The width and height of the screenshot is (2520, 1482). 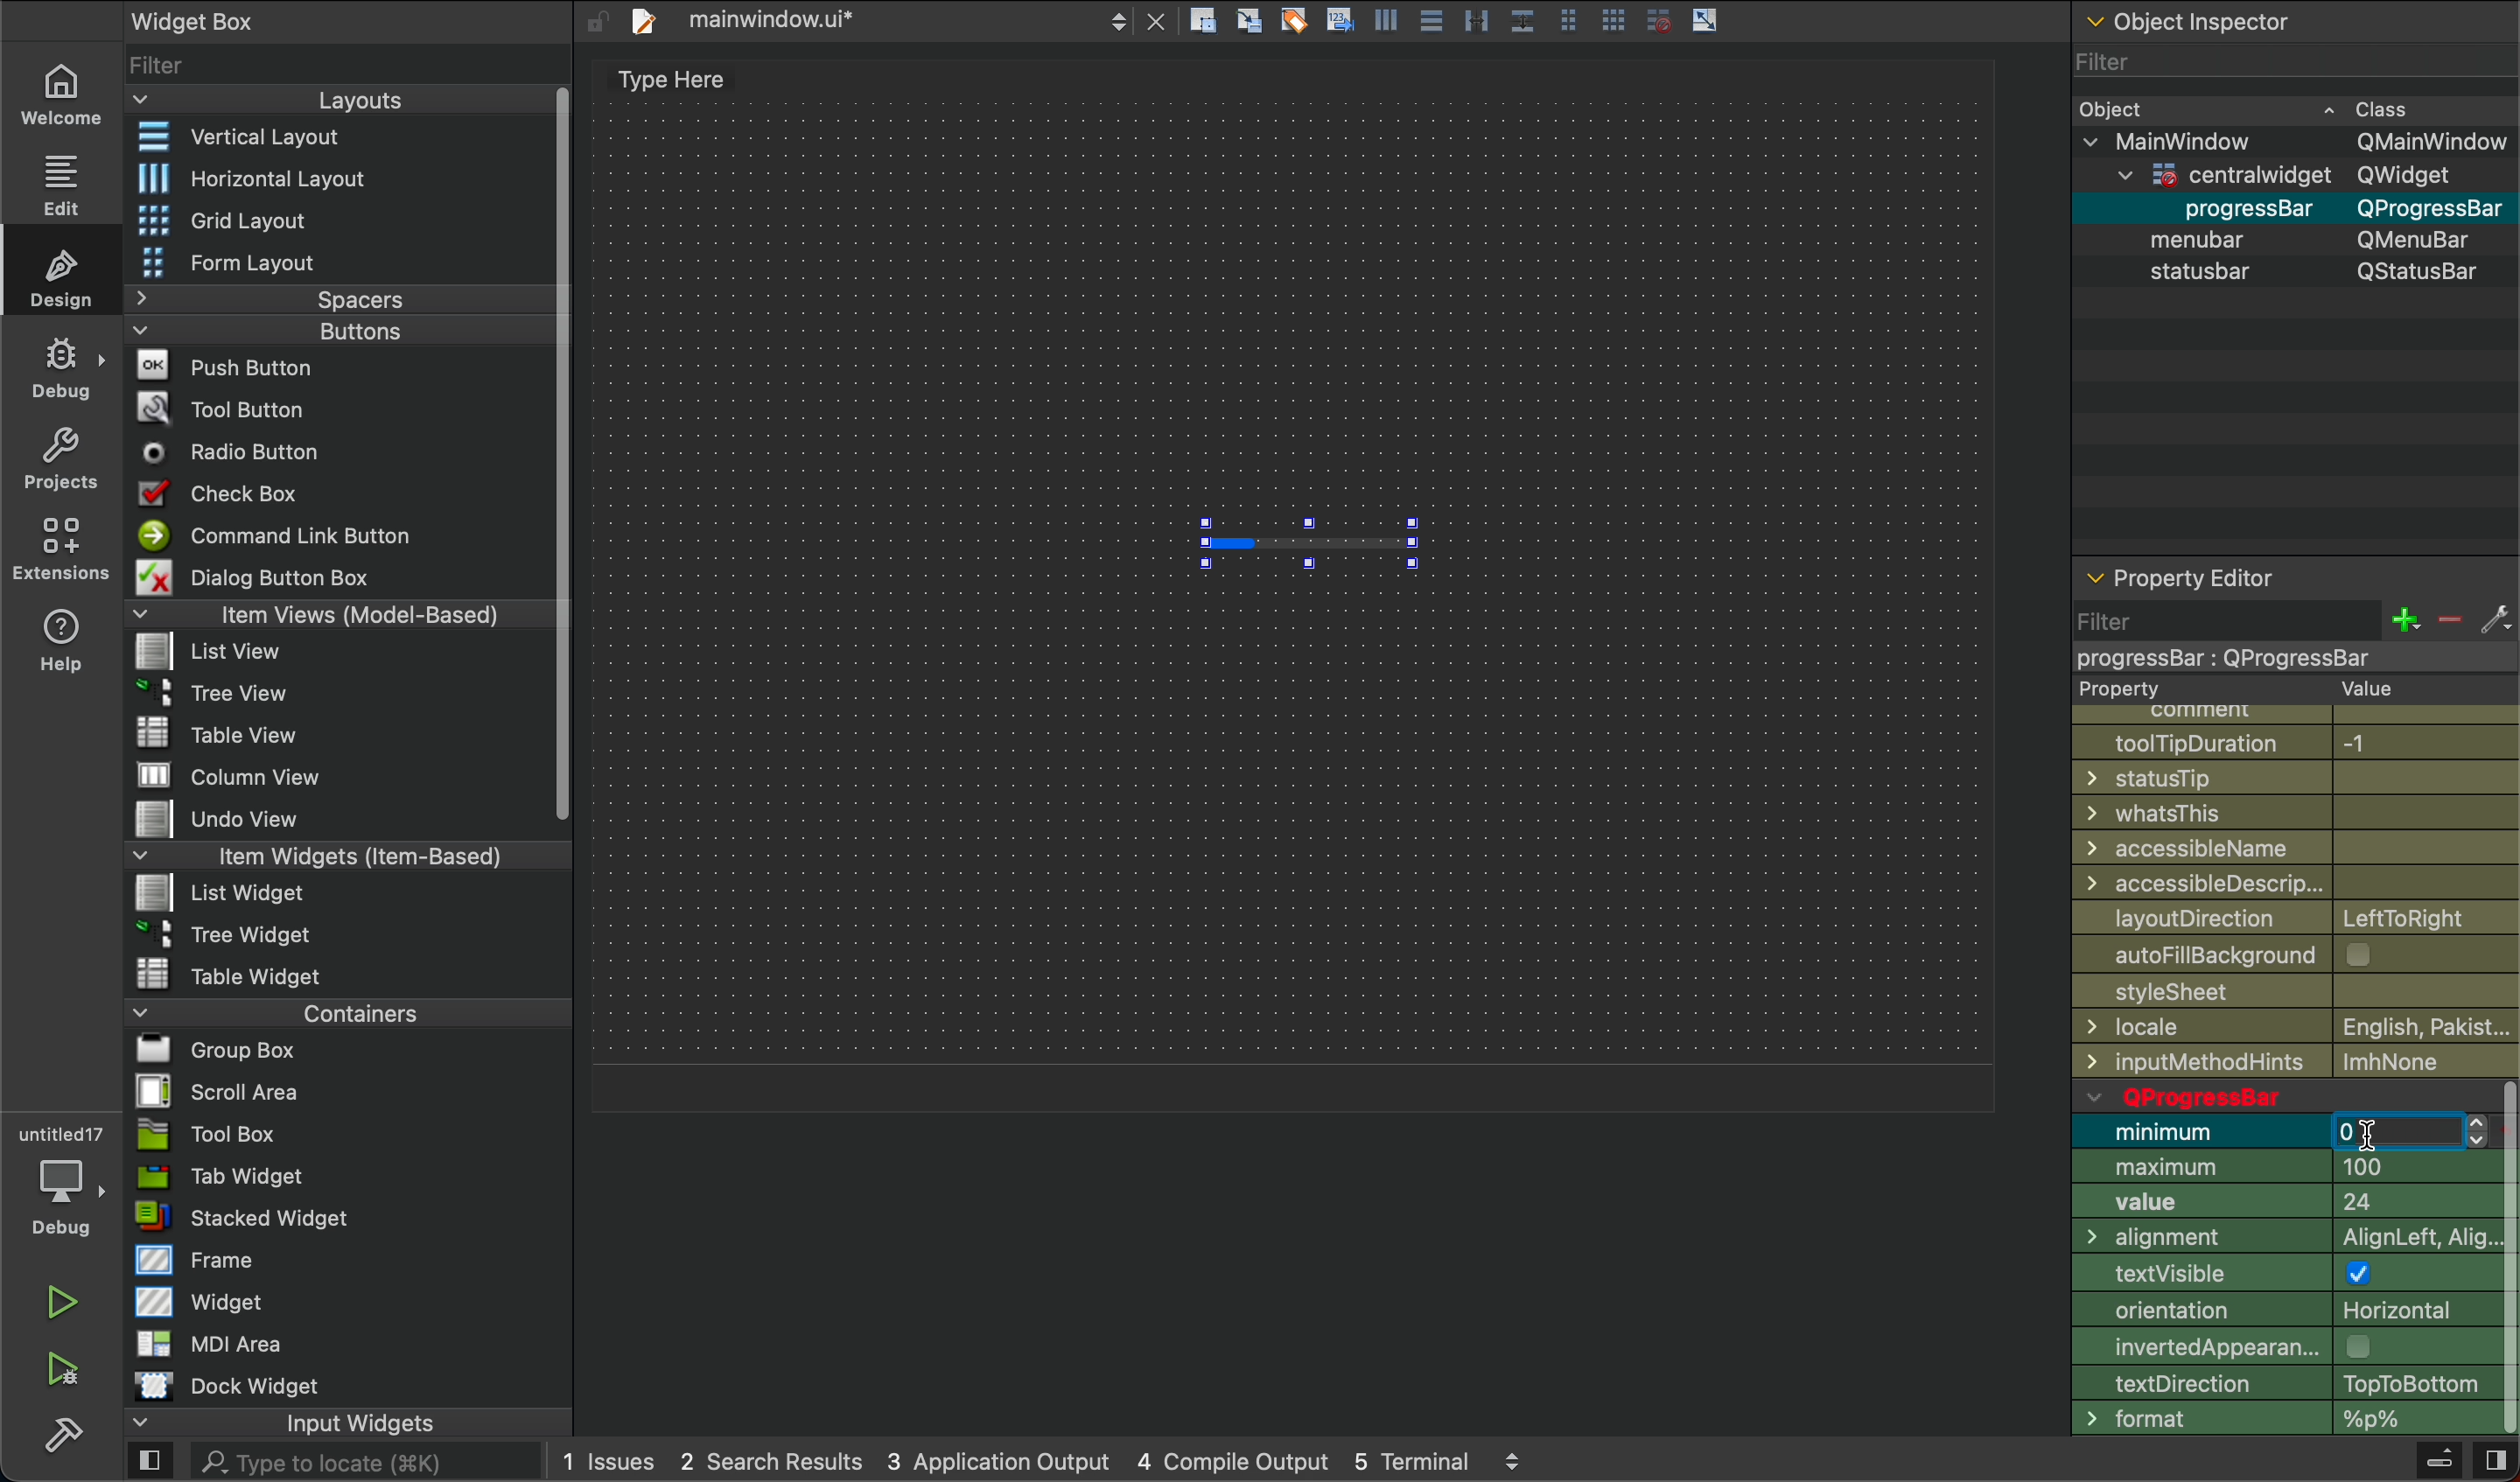 I want to click on layout actions buttons, so click(x=1453, y=24).